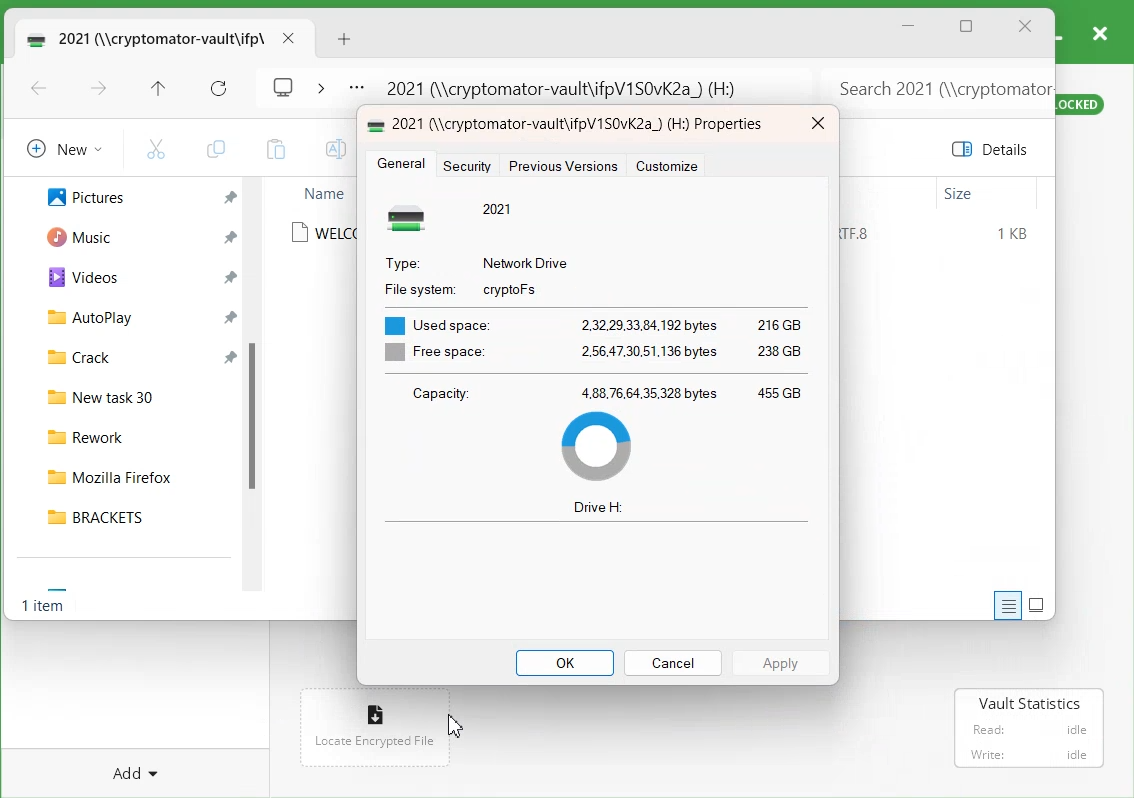 The image size is (1134, 798). I want to click on More, so click(356, 89).